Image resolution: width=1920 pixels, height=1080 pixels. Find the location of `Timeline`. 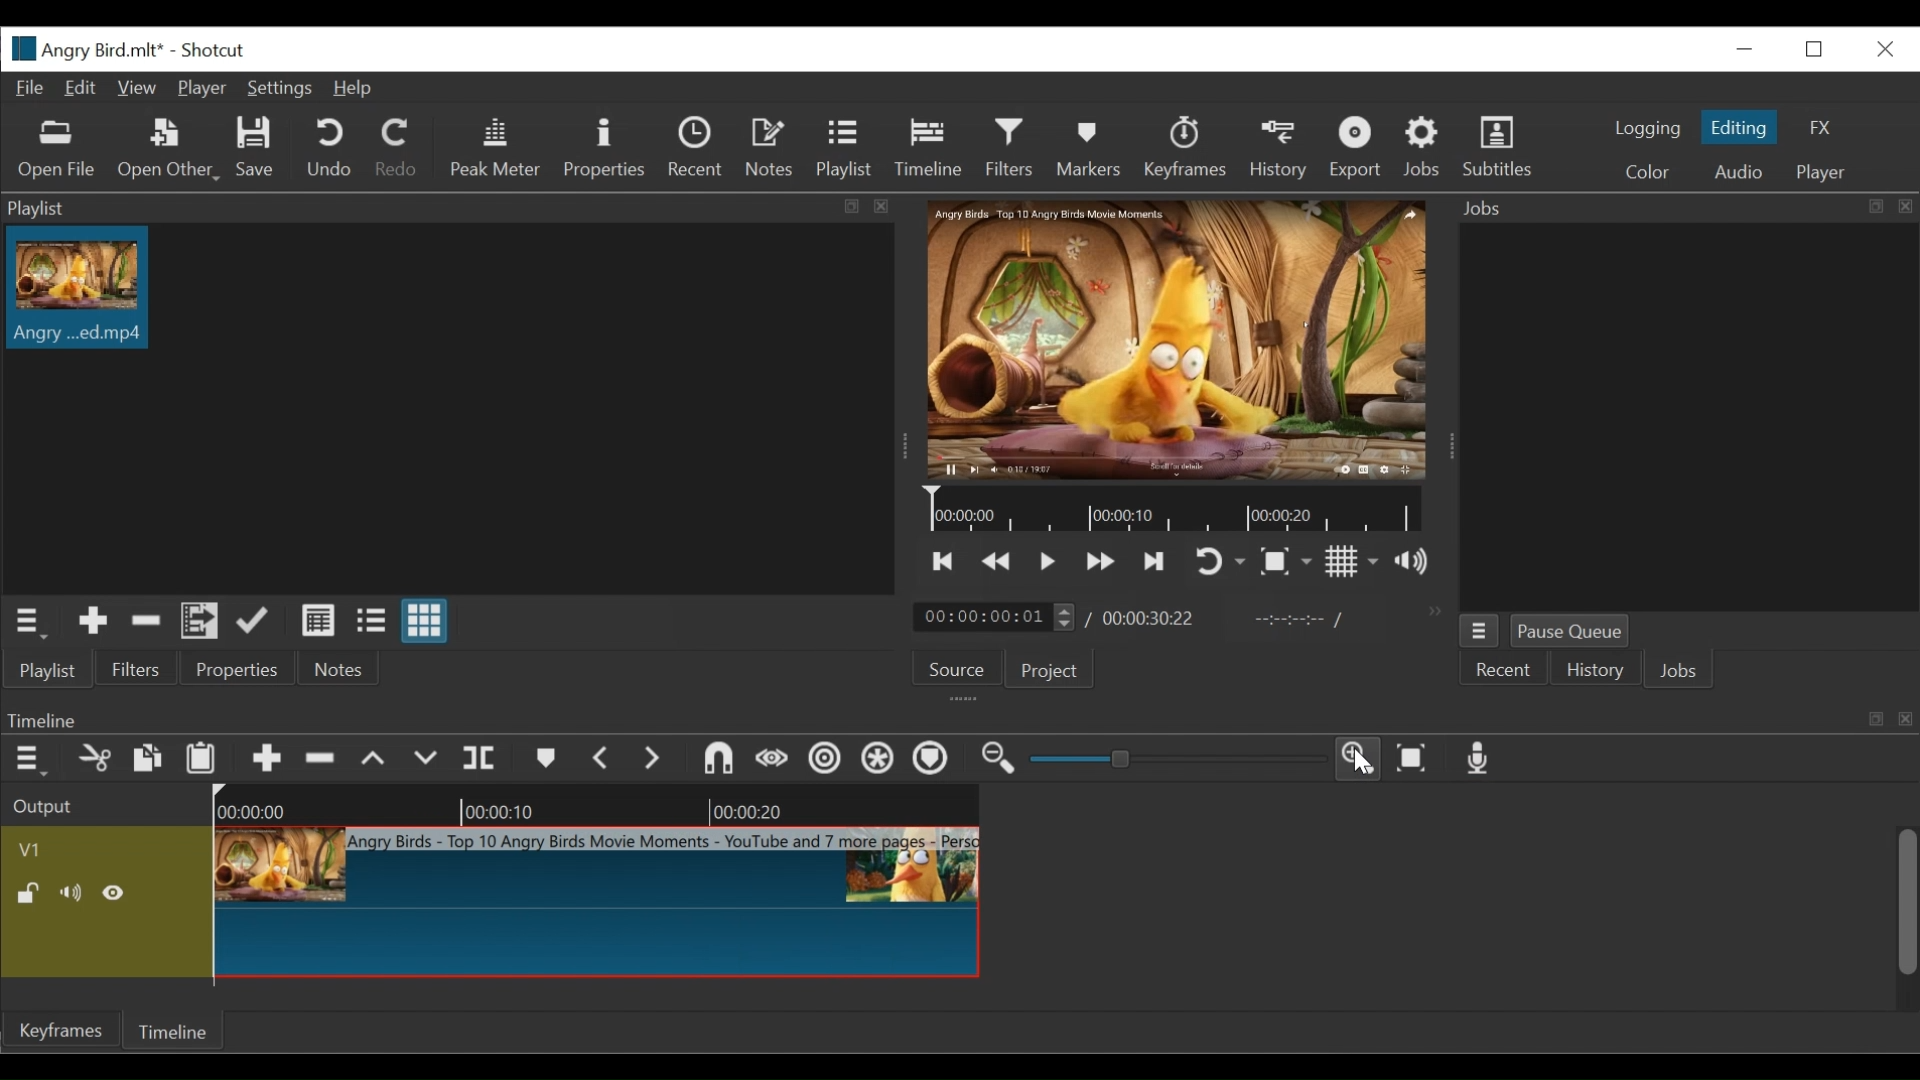

Timeline is located at coordinates (175, 1029).